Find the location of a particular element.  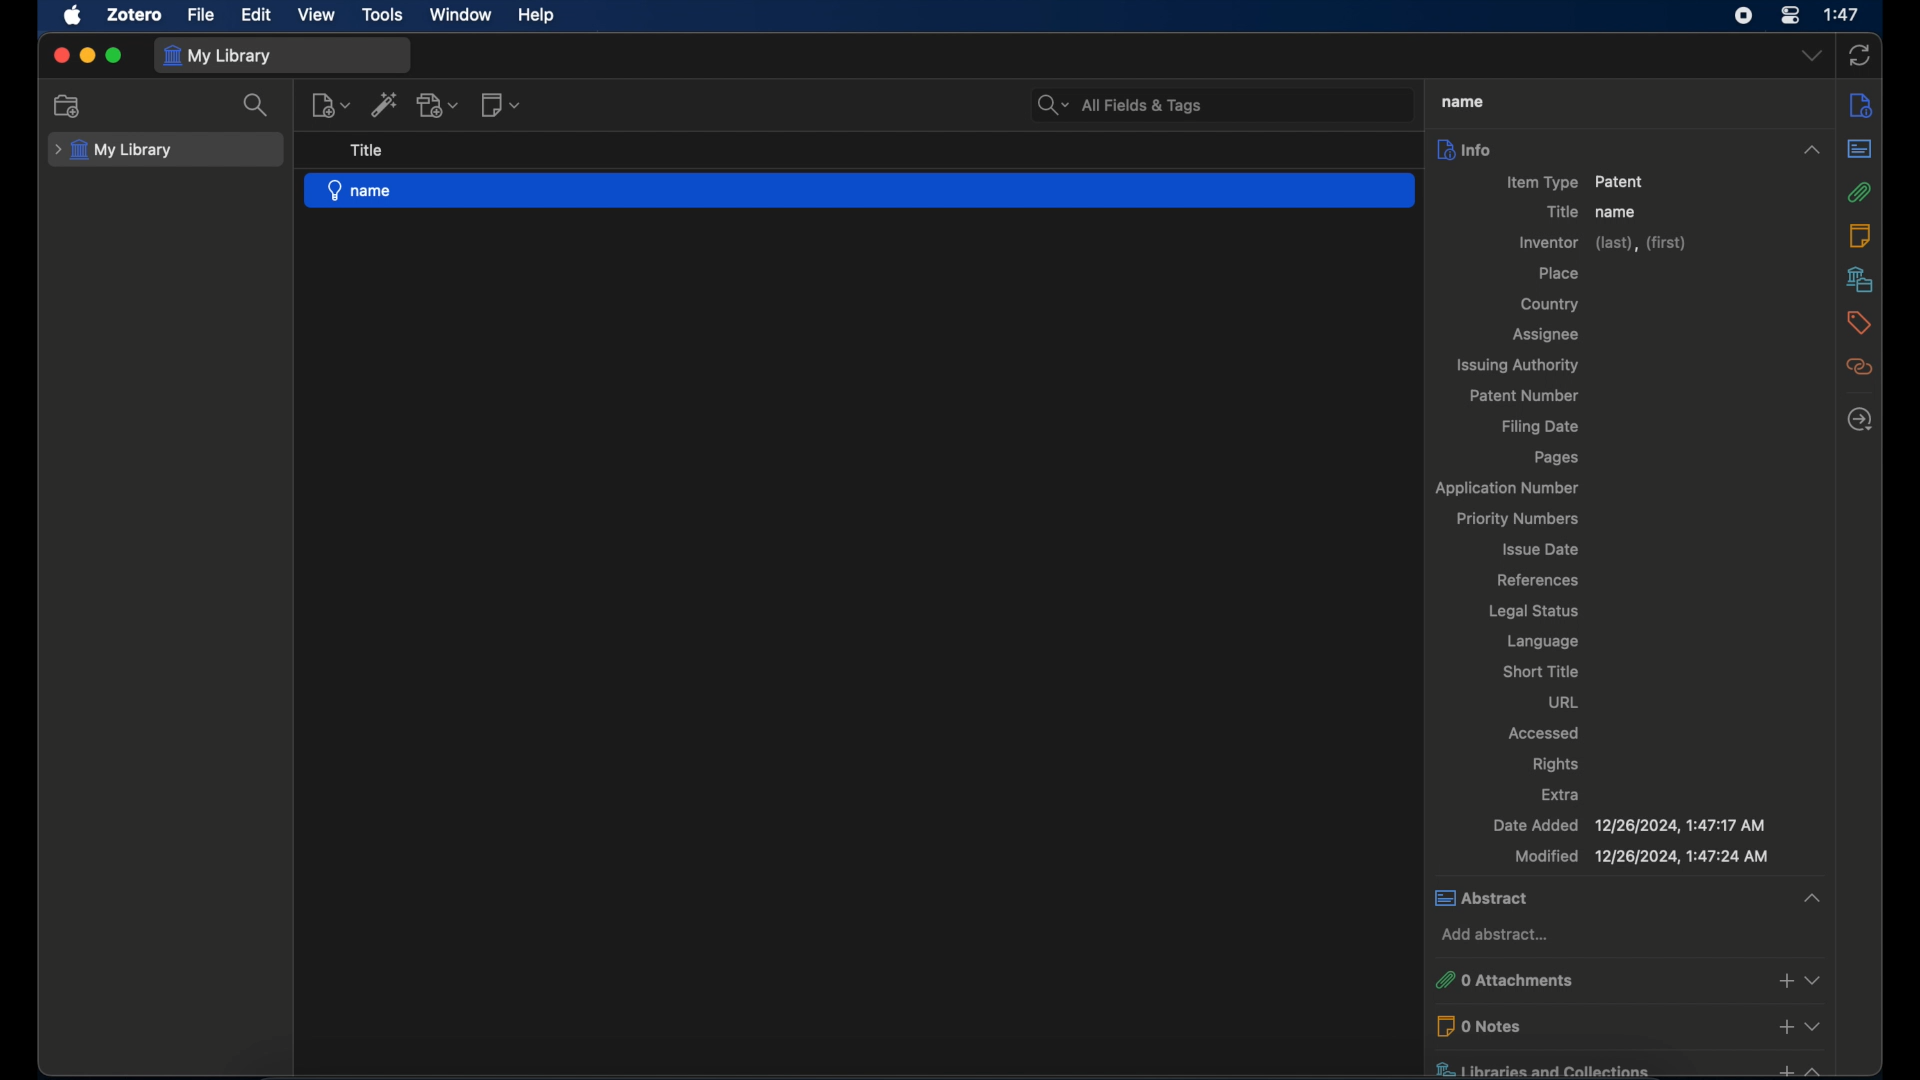

modified 12/26/2024, 1:47:17 AM is located at coordinates (1639, 856).